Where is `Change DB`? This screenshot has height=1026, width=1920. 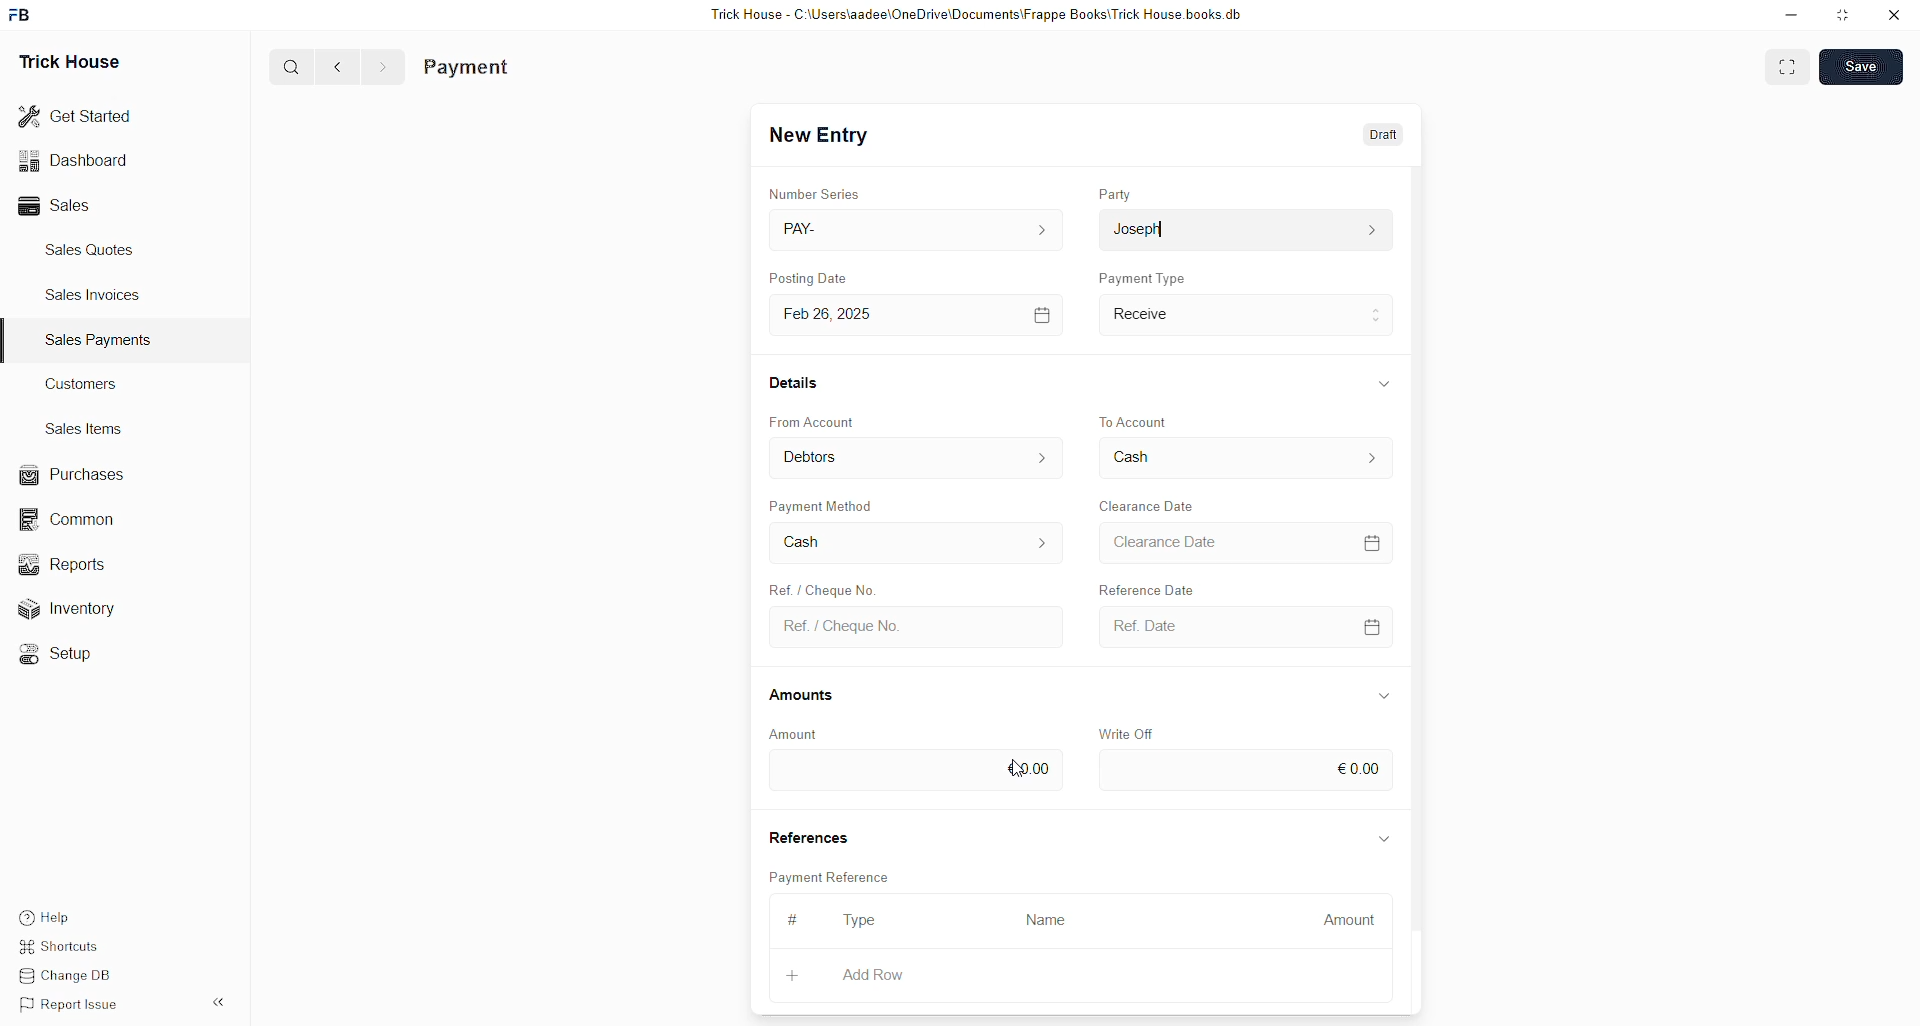 Change DB is located at coordinates (72, 974).